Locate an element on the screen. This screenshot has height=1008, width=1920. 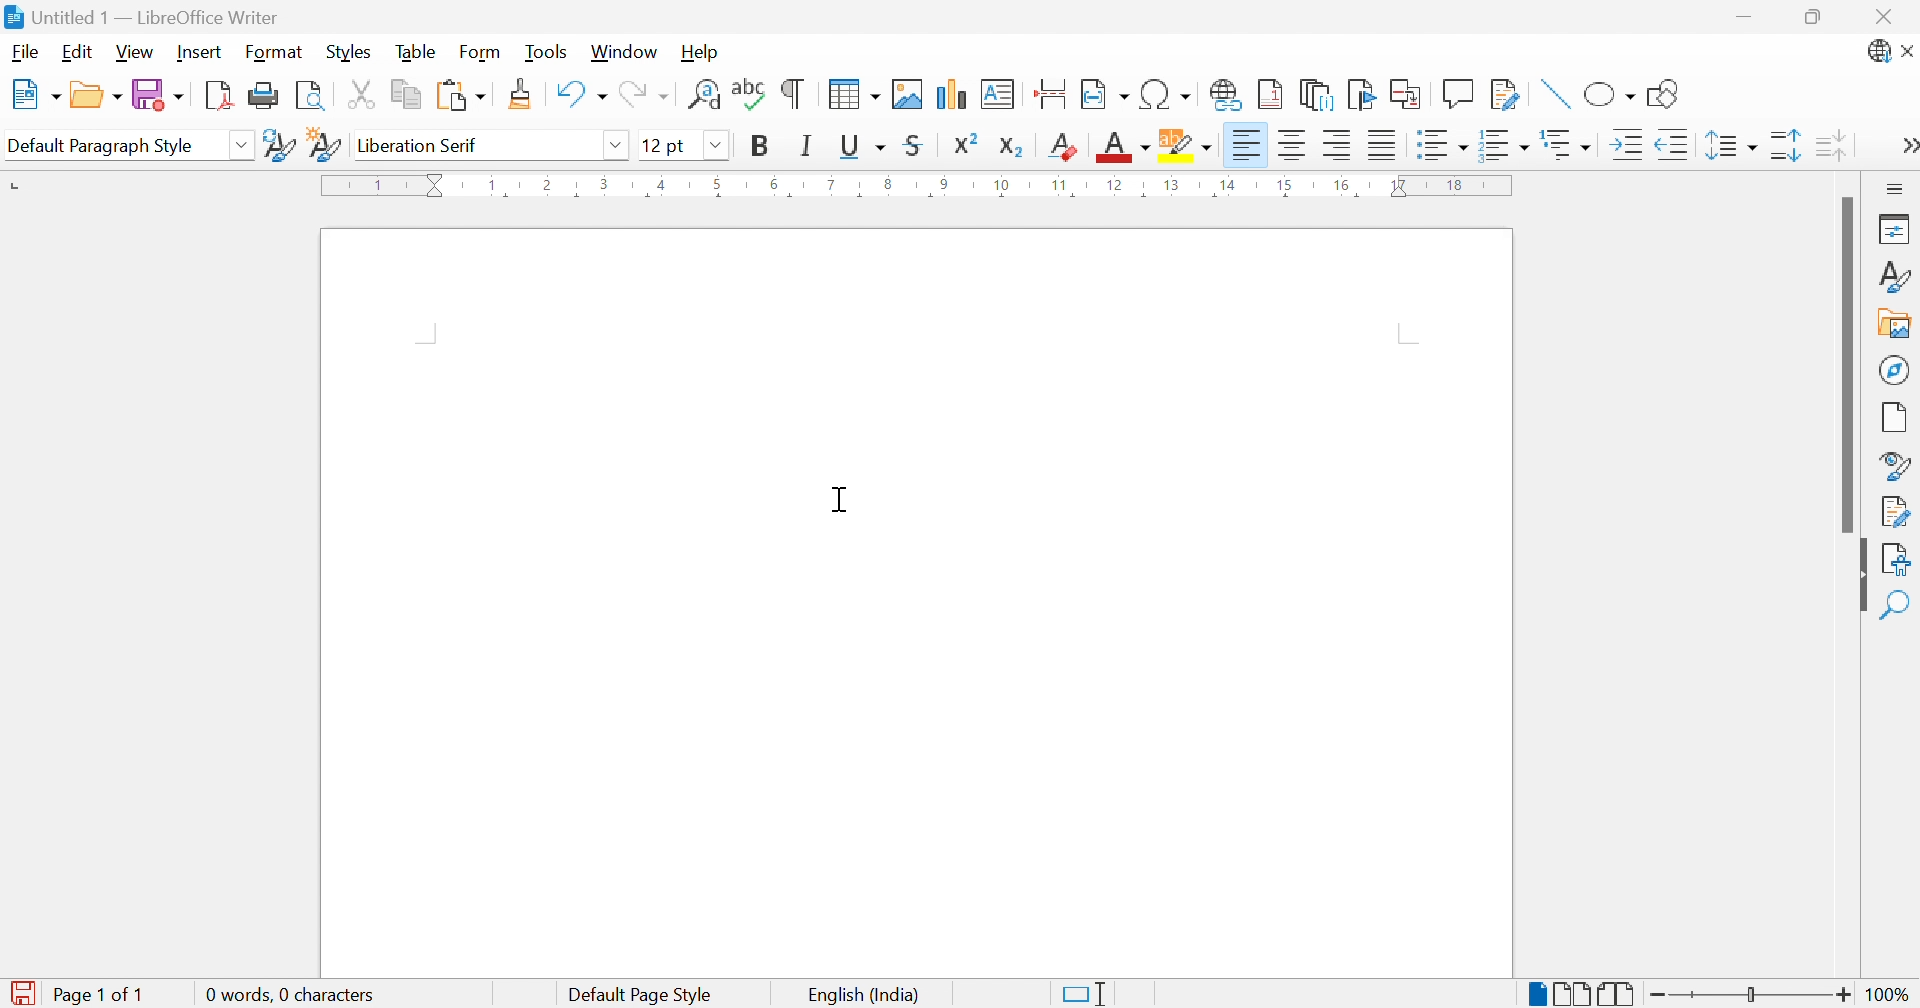
Page is located at coordinates (1896, 420).